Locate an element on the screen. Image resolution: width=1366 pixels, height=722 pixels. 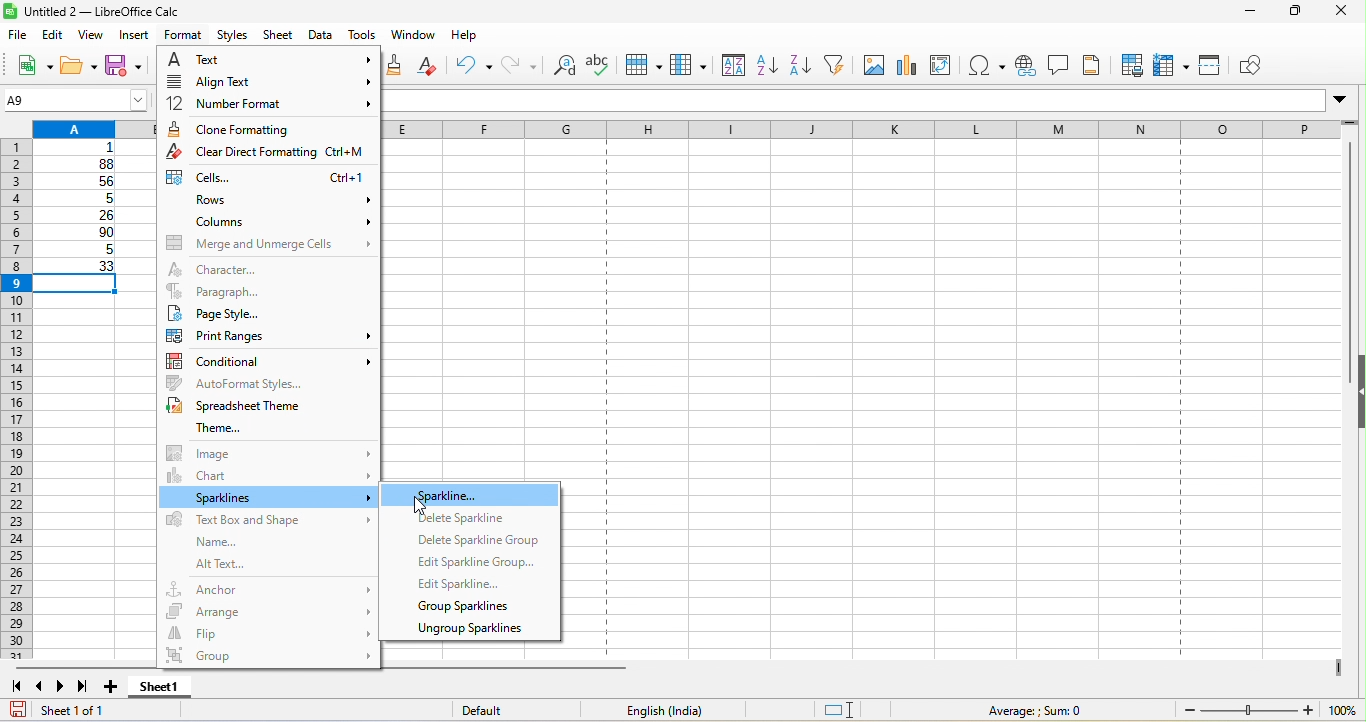
styles is located at coordinates (234, 36).